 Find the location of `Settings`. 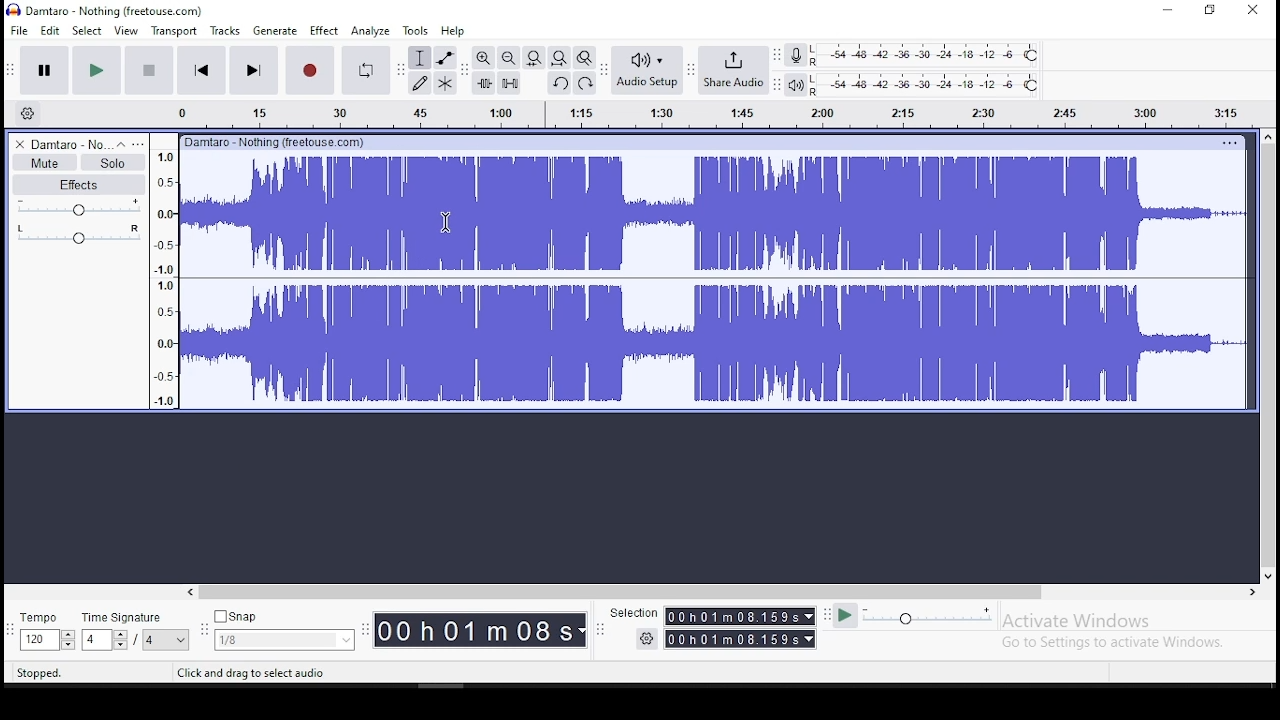

Settings is located at coordinates (646, 639).